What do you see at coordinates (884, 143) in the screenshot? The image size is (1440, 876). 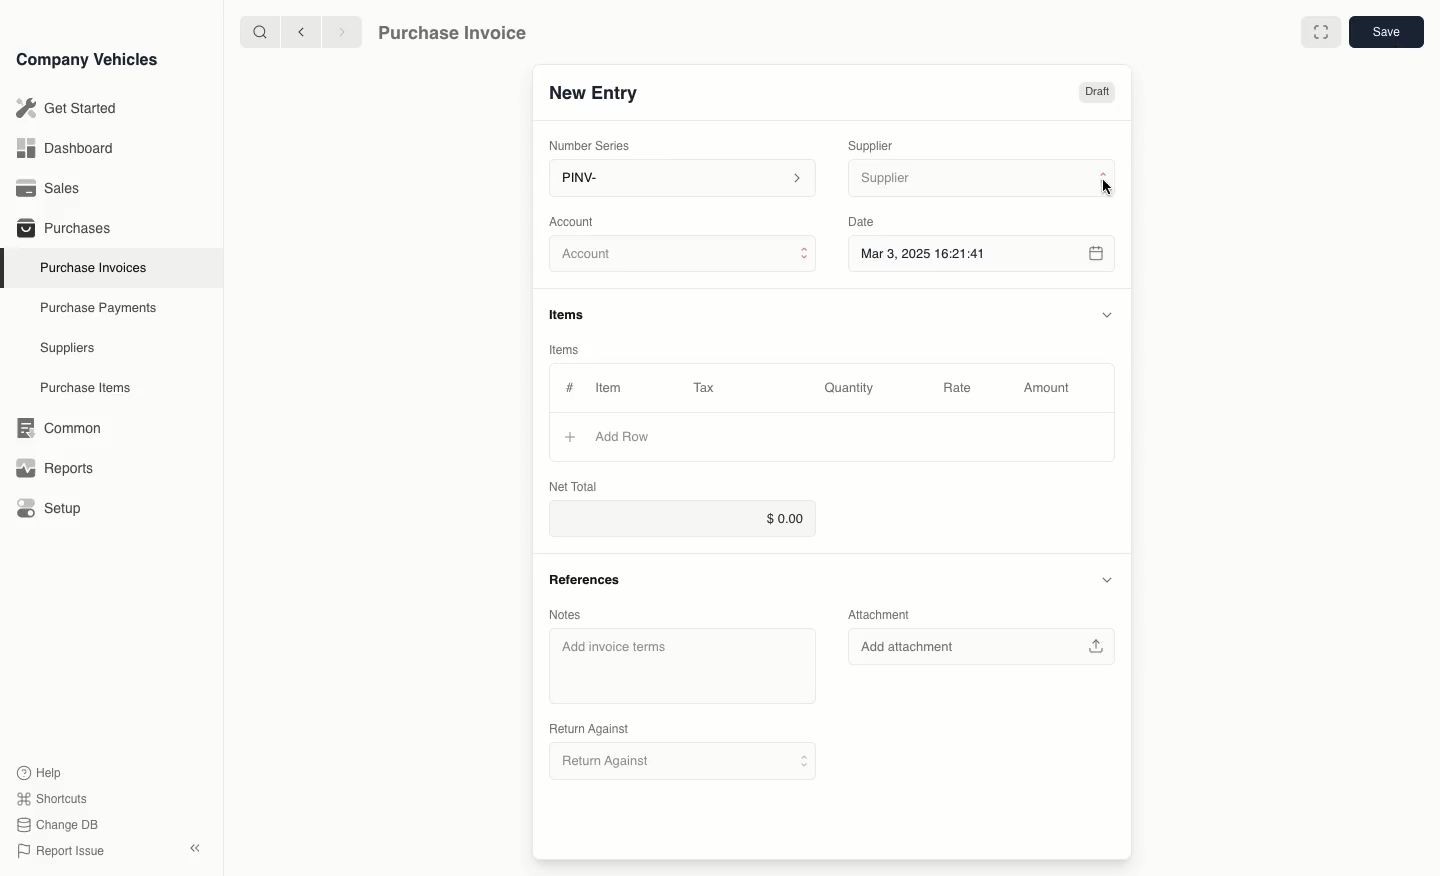 I see `Supplier` at bounding box center [884, 143].